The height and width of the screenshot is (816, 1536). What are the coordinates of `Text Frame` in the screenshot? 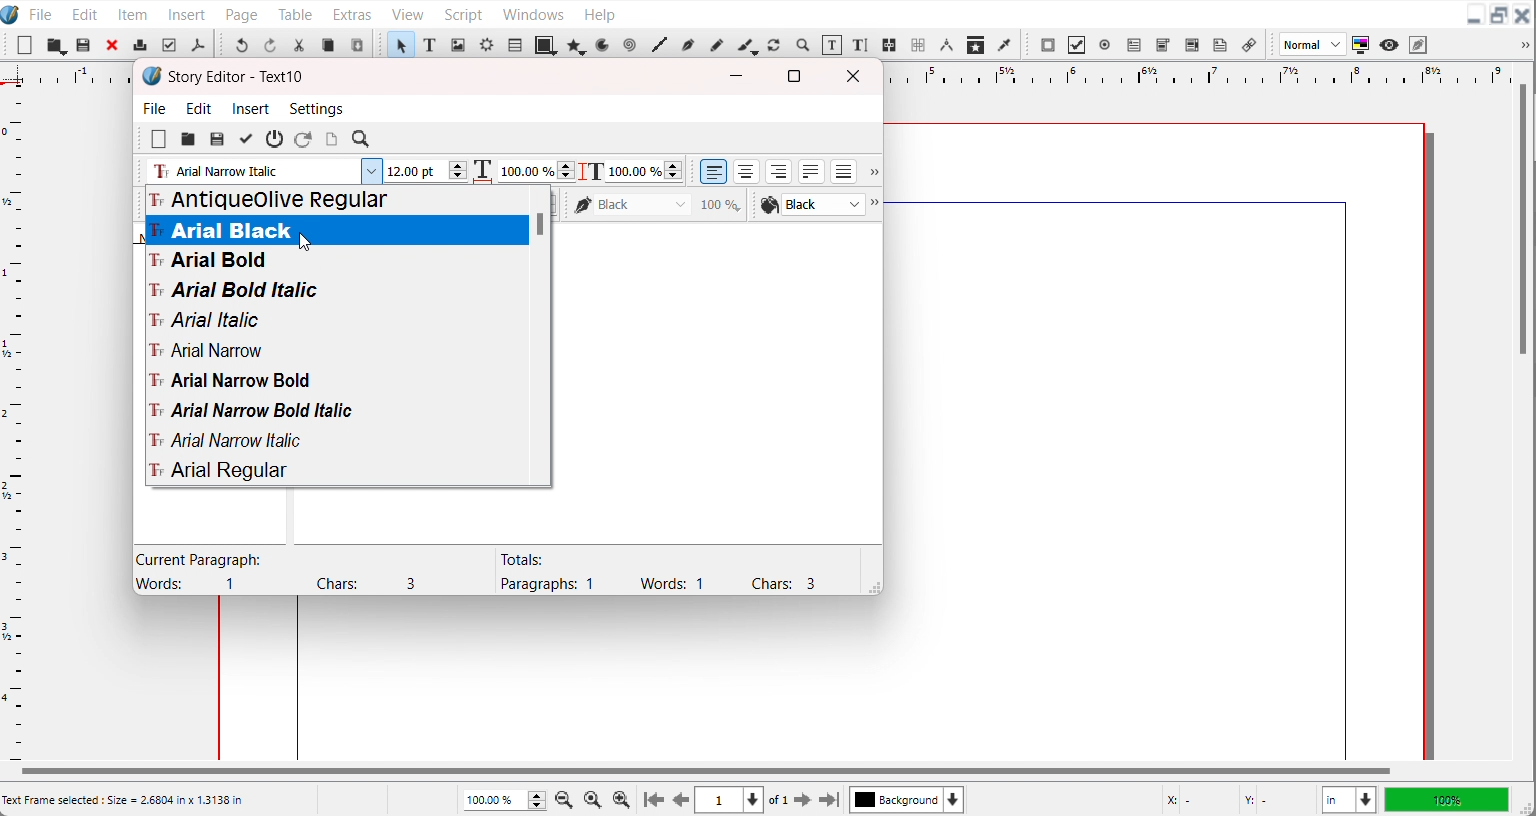 It's located at (430, 44).